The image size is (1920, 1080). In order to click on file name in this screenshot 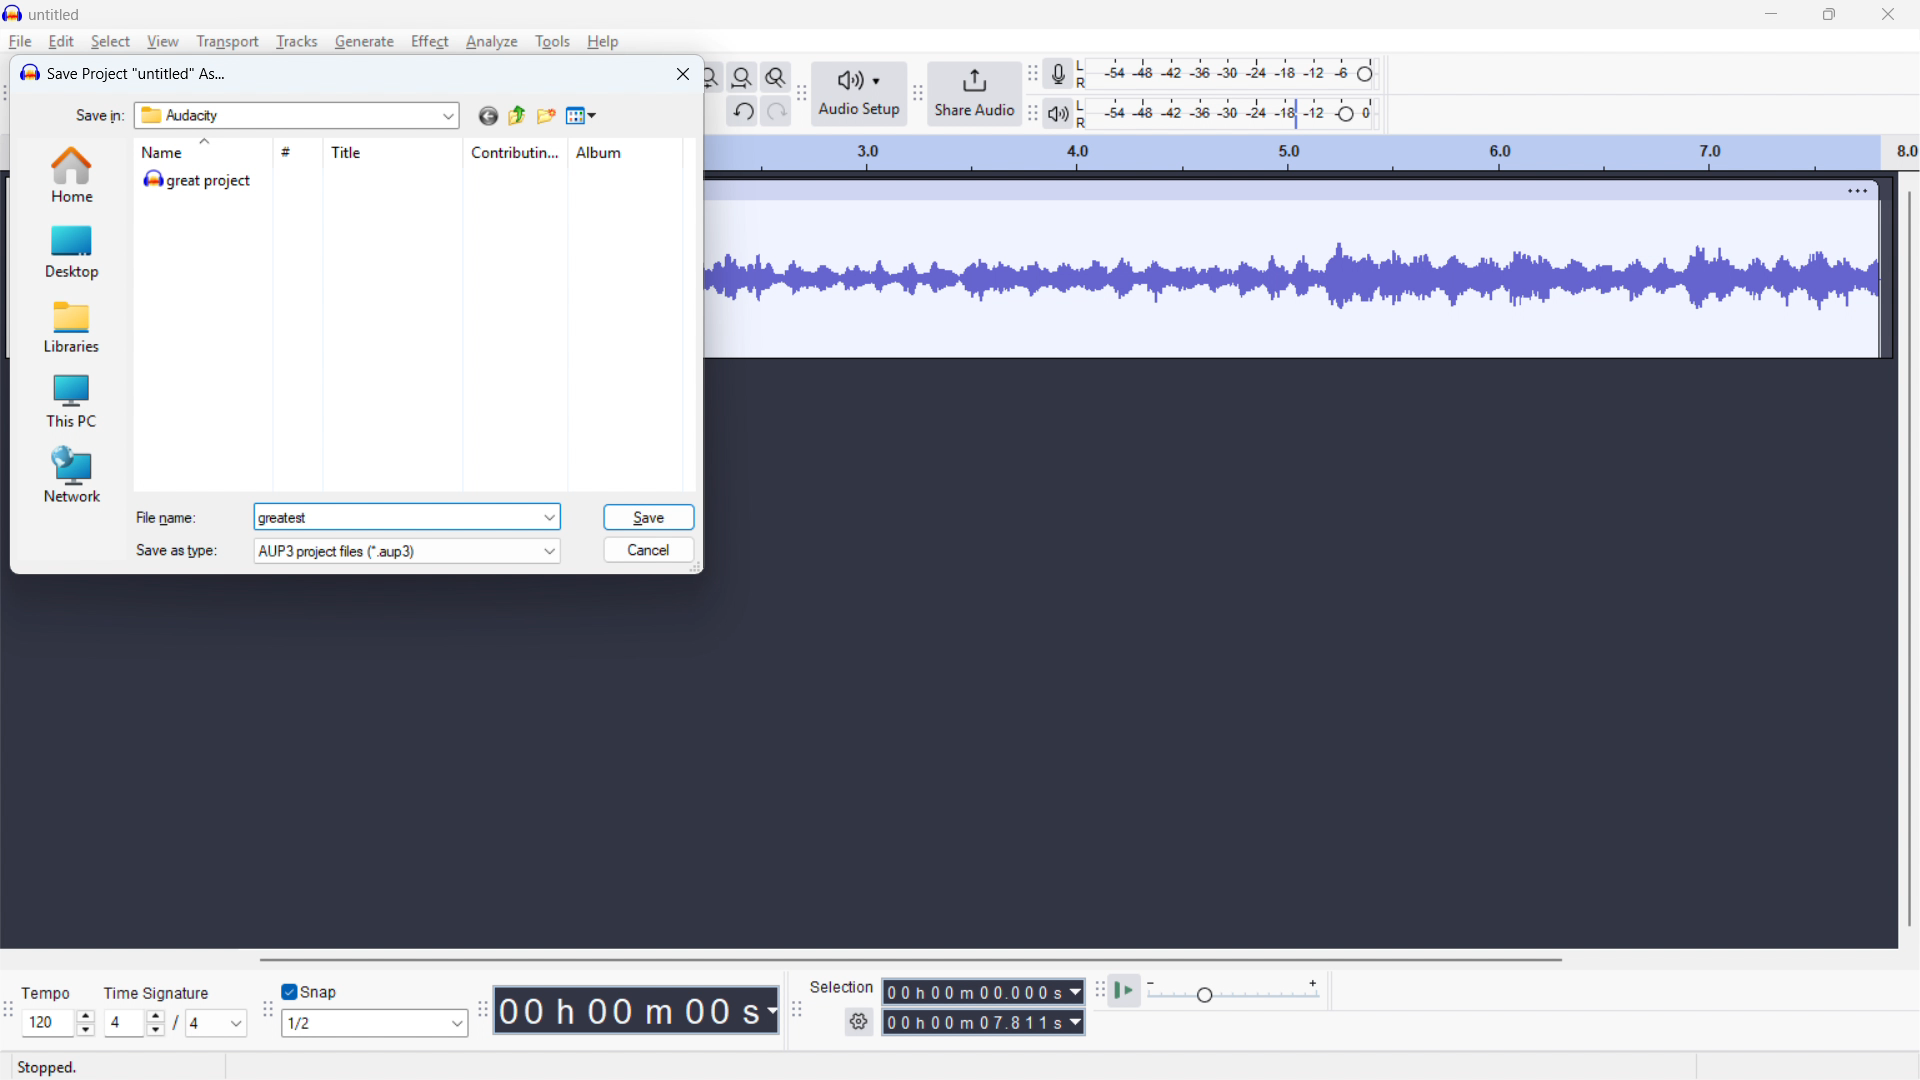, I will do `click(167, 518)`.